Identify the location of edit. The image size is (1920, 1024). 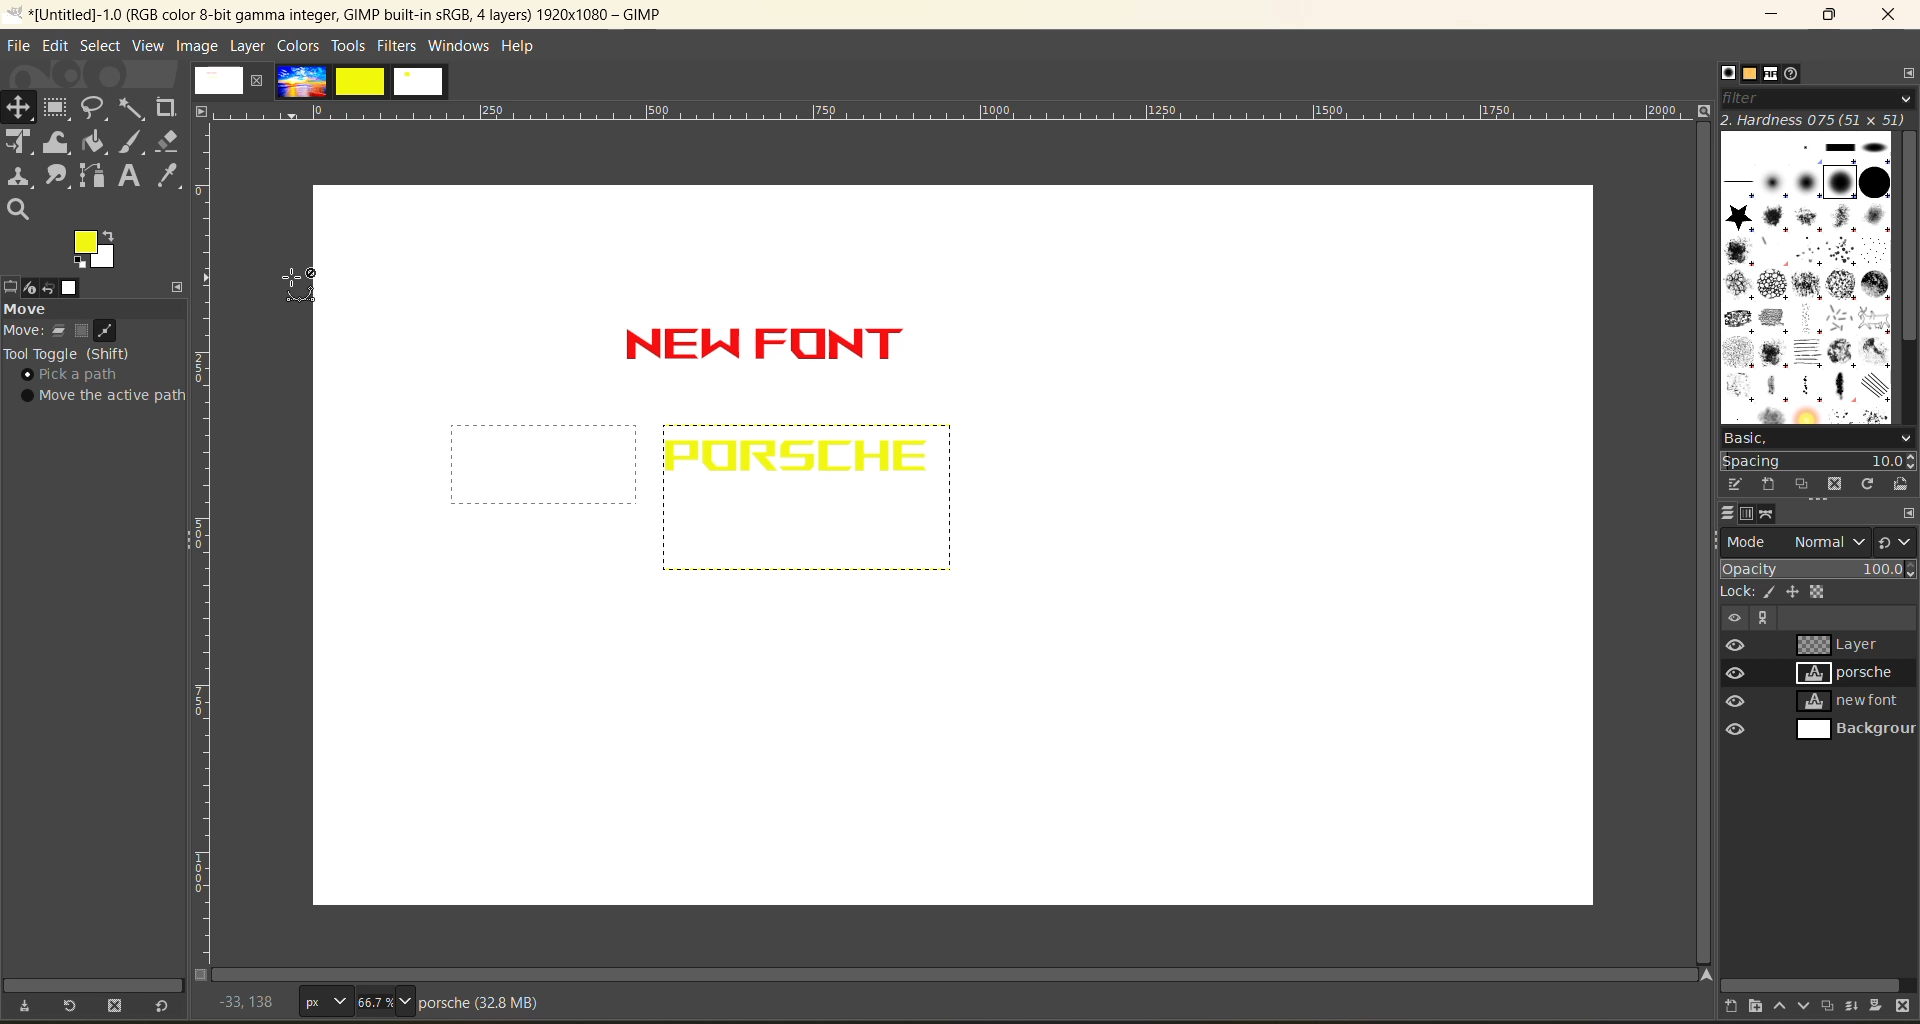
(58, 47).